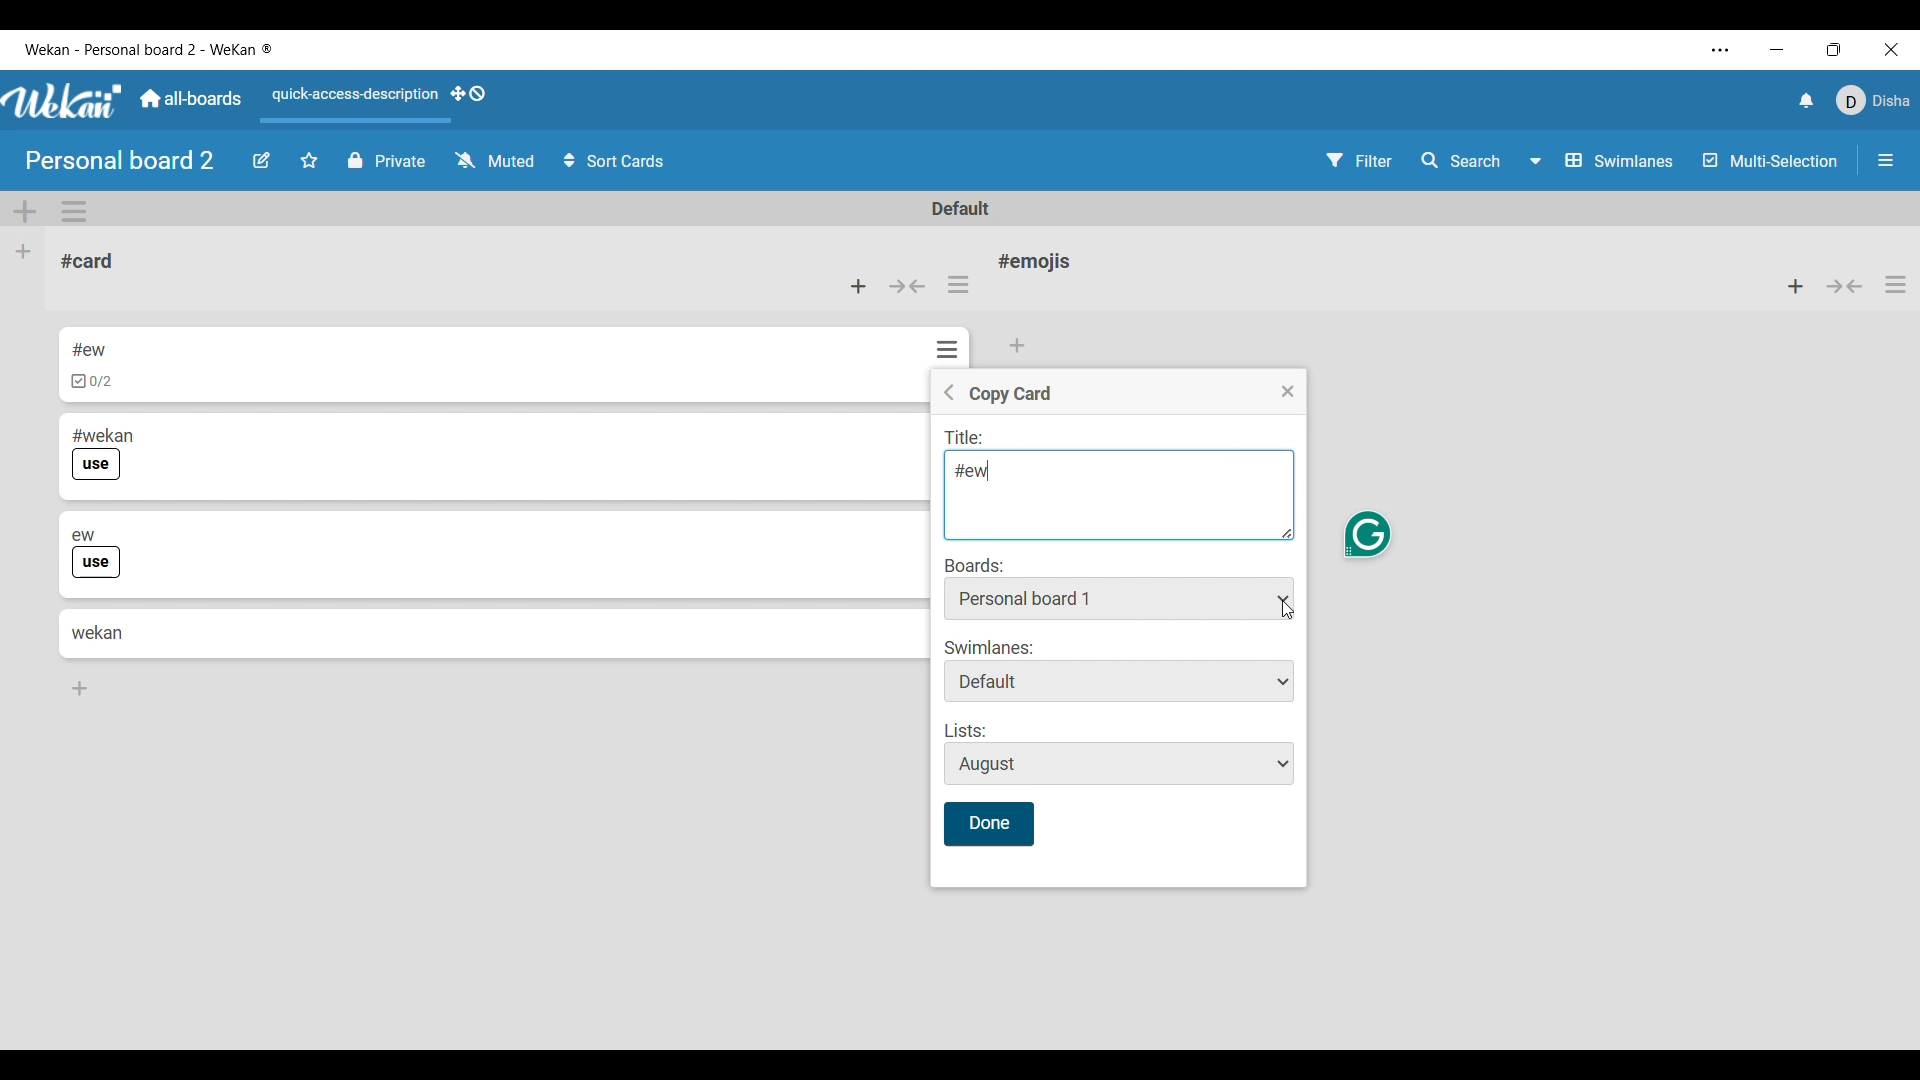 The height and width of the screenshot is (1080, 1920). I want to click on Edit, so click(261, 161).